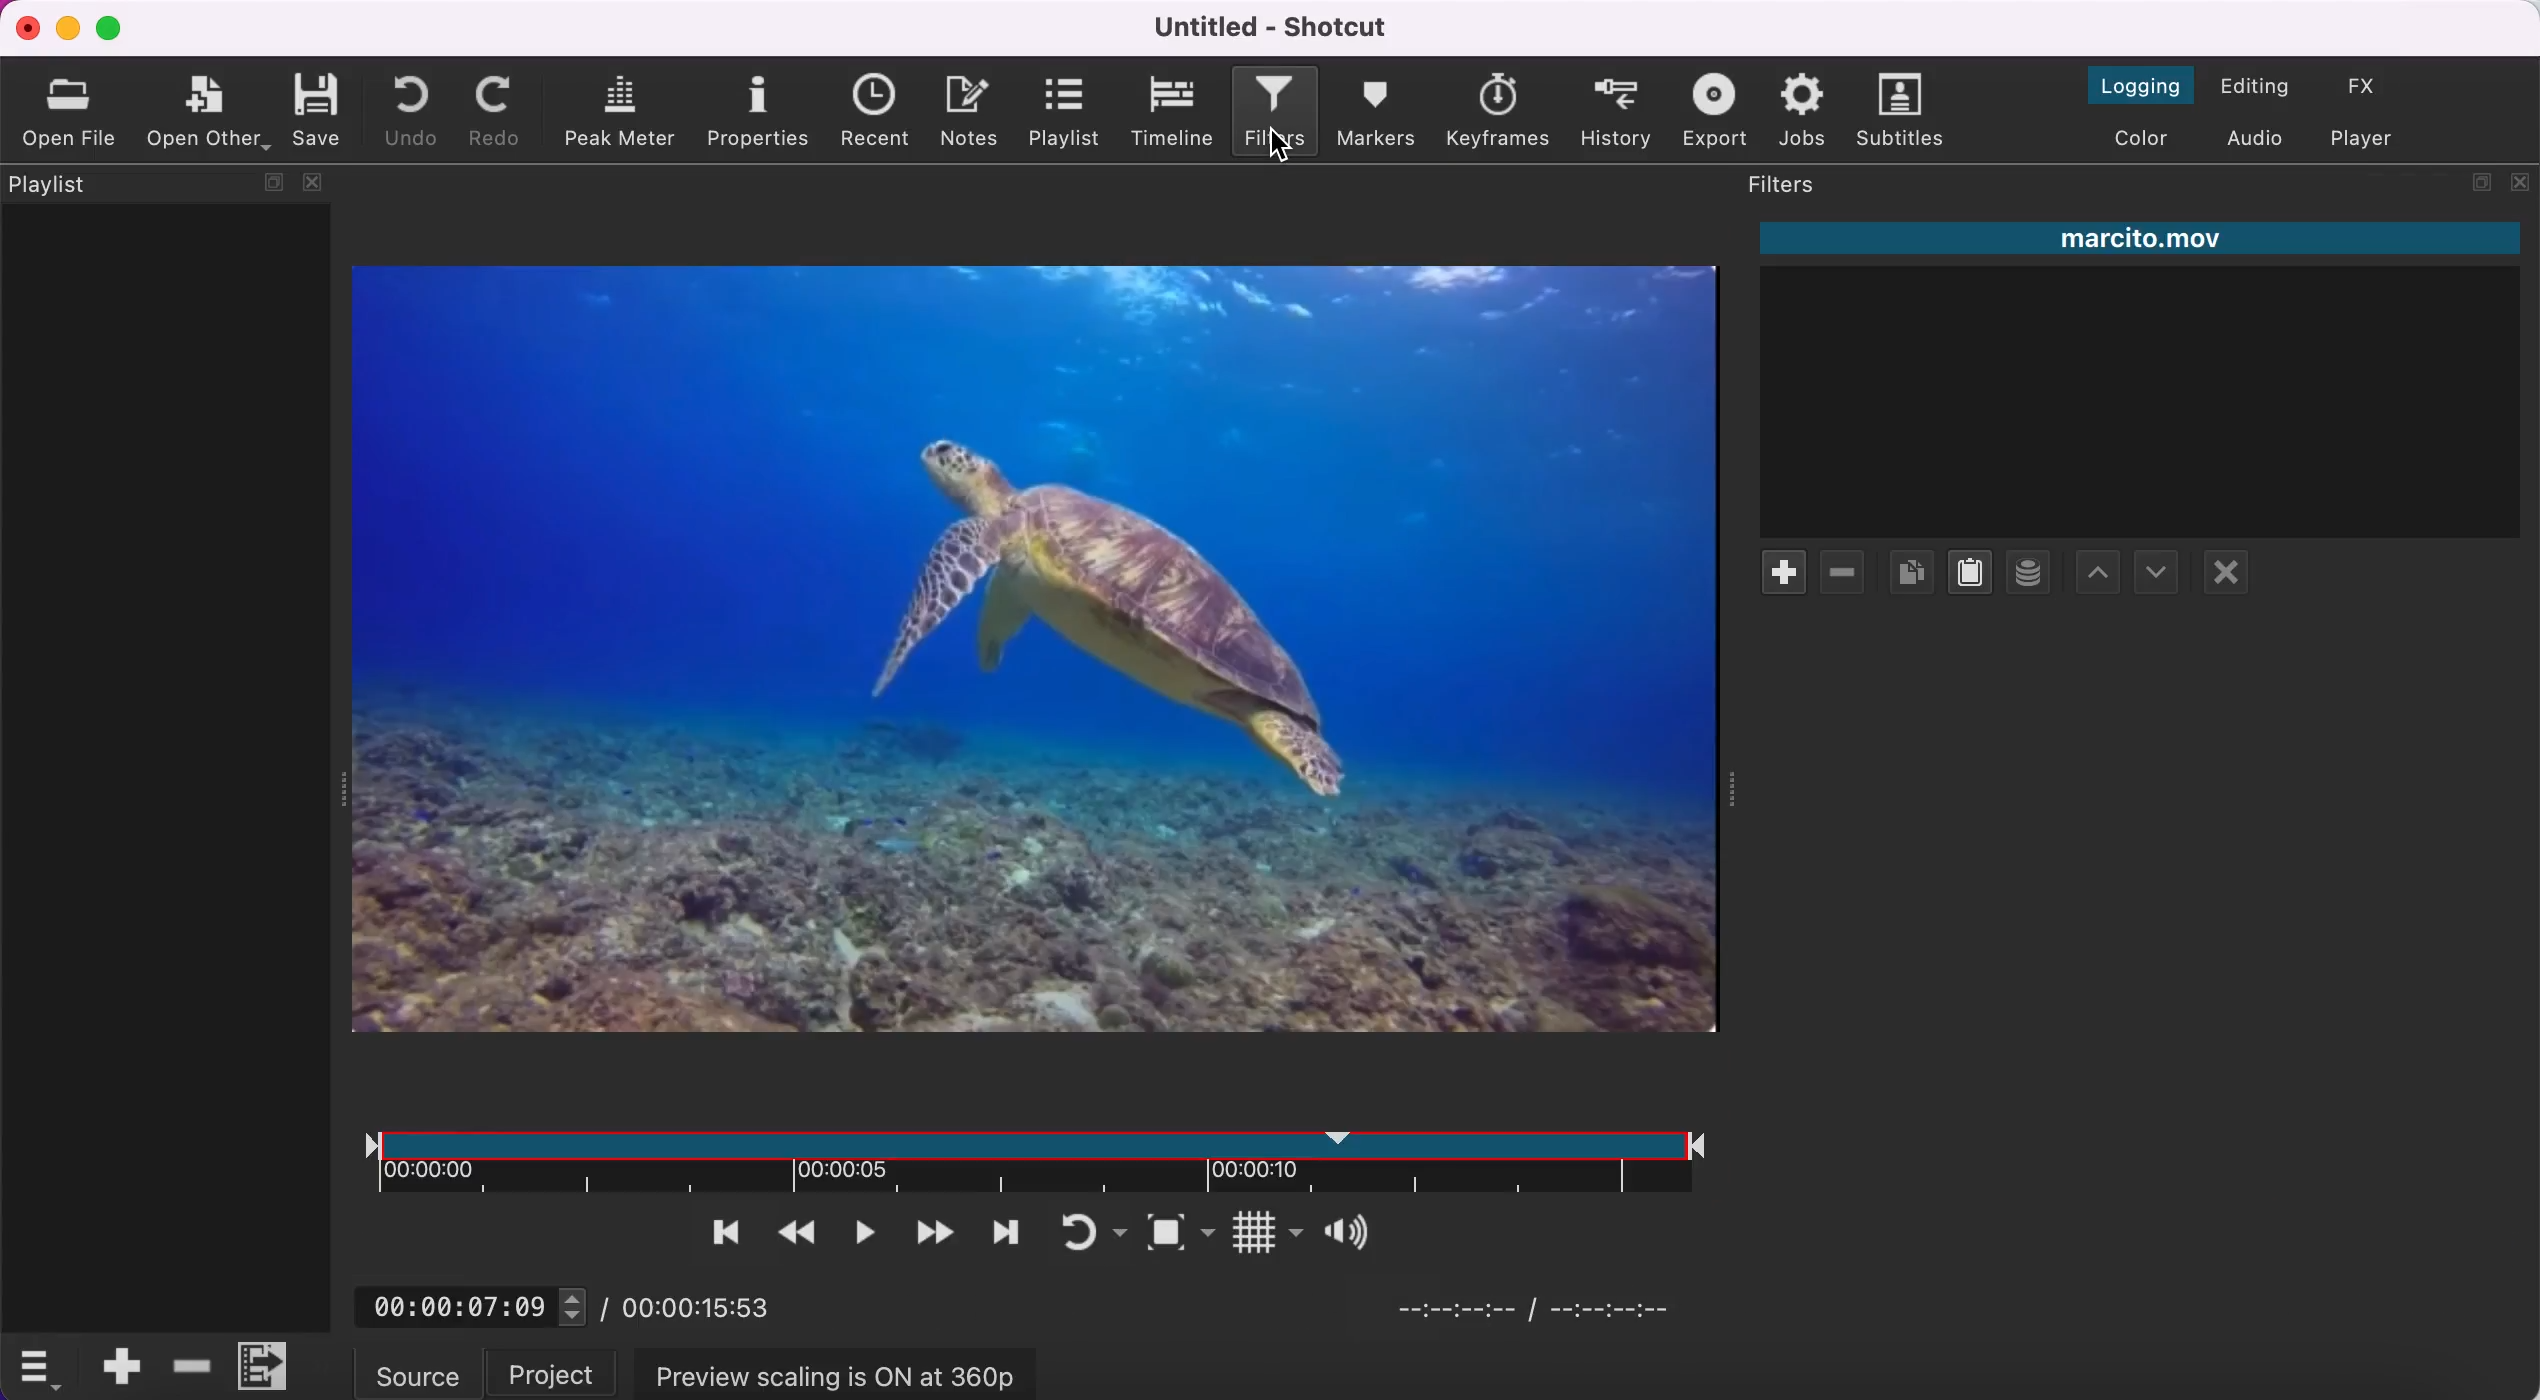  I want to click on project, so click(548, 1373).